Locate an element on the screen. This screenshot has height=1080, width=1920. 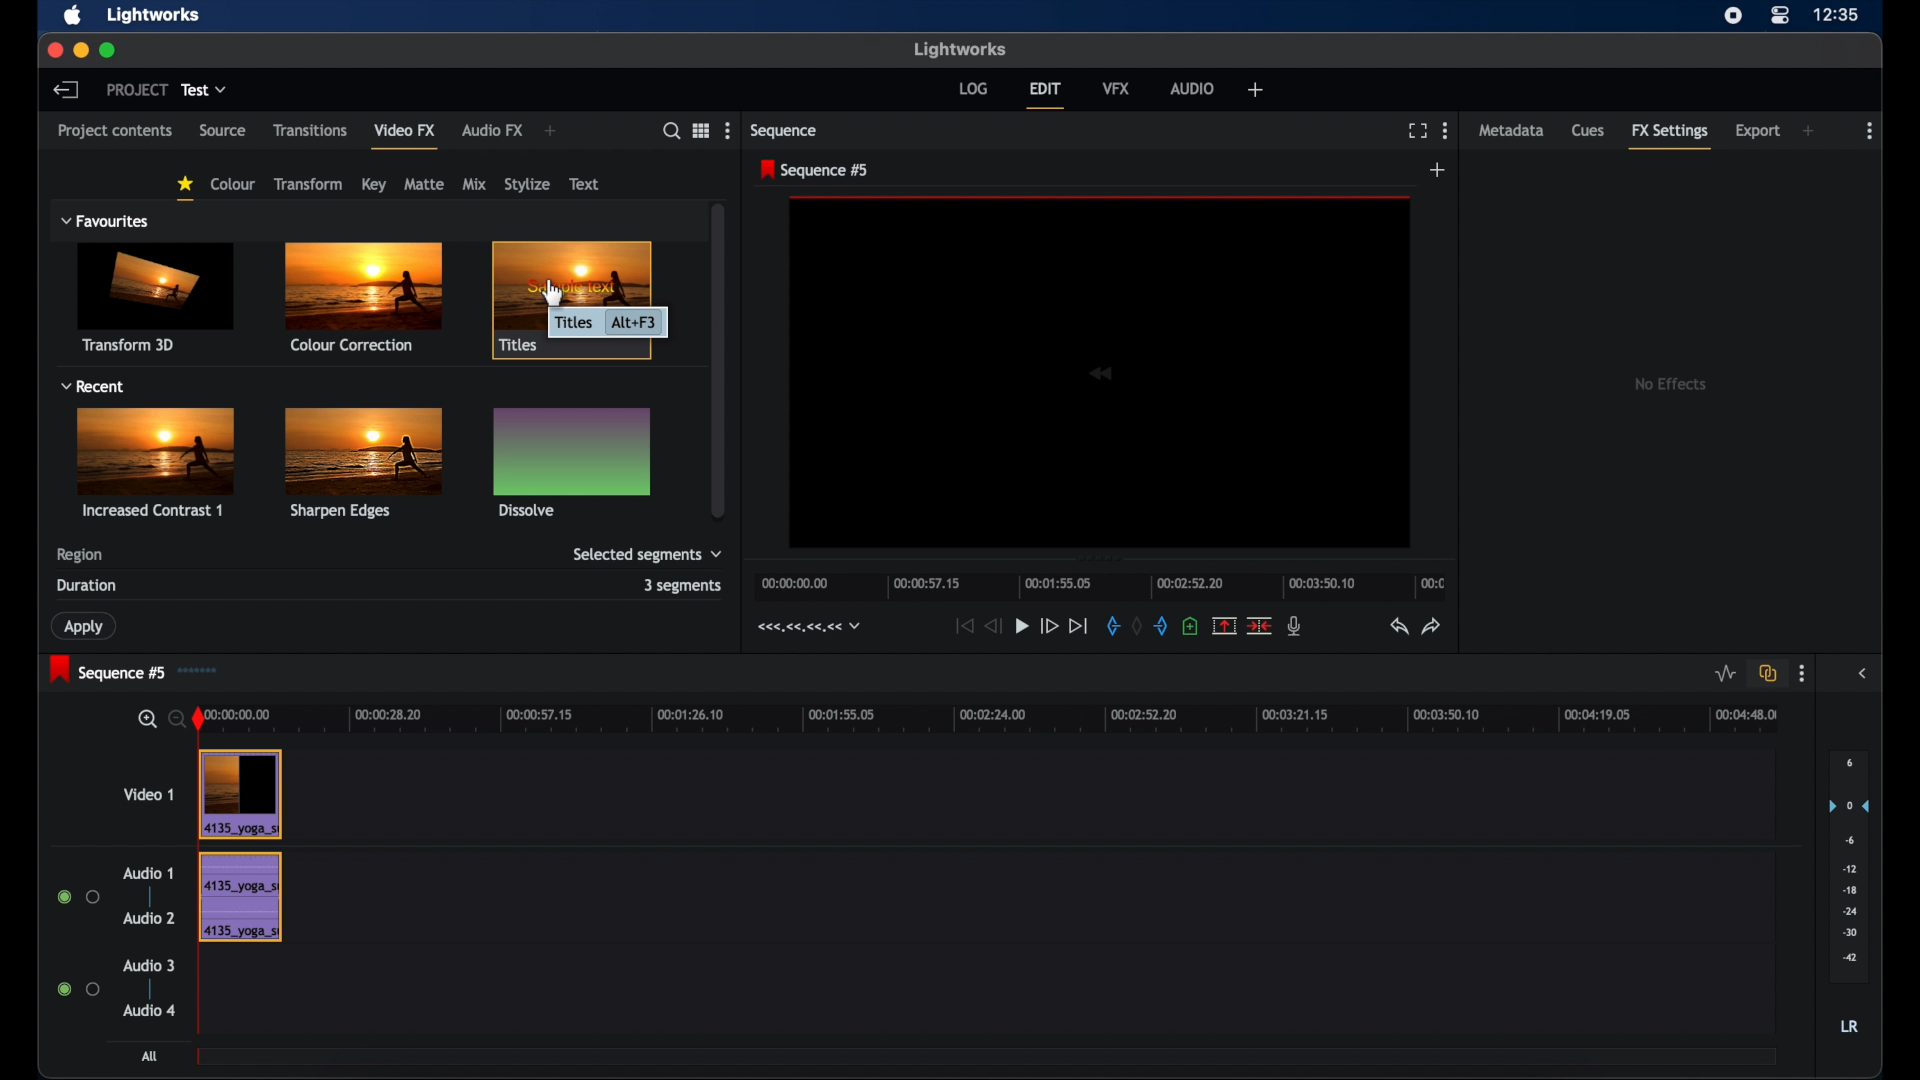
favorites is located at coordinates (185, 188).